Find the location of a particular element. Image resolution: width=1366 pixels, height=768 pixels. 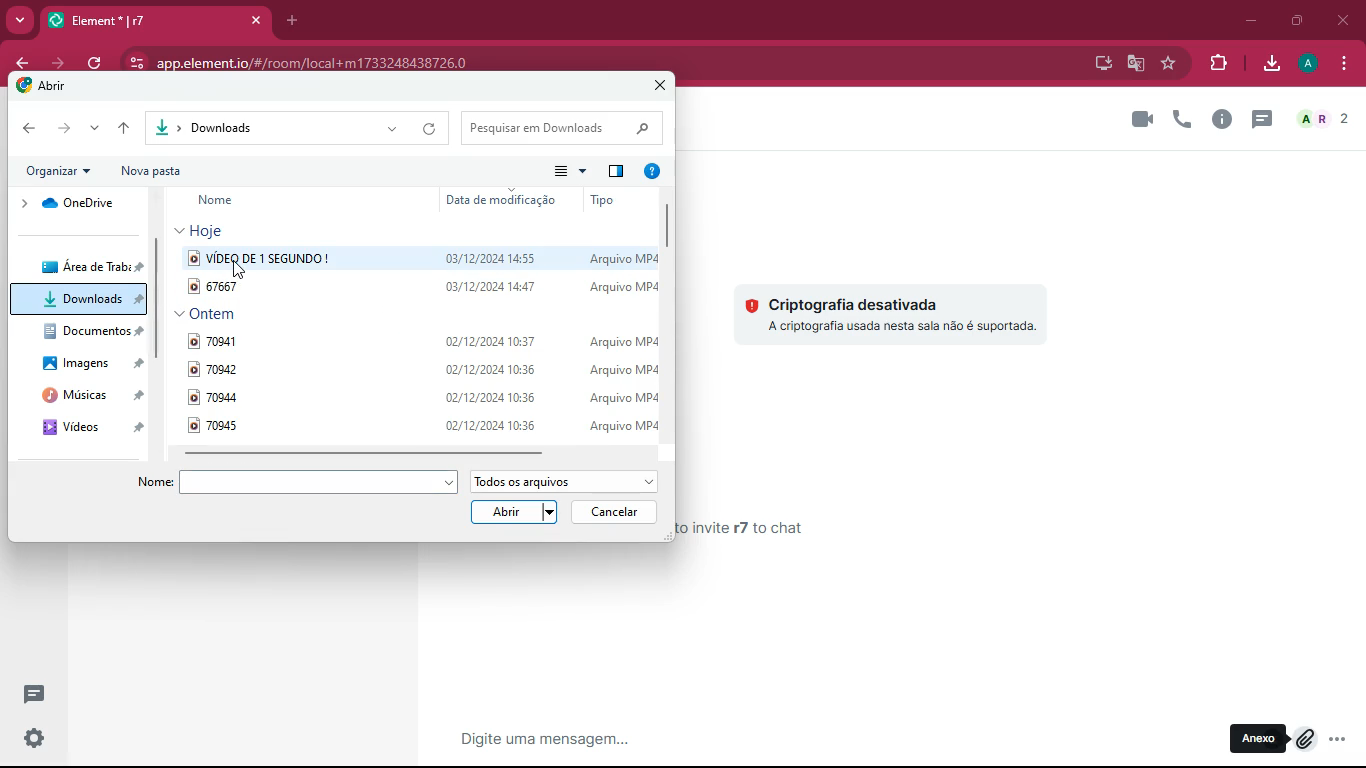

nova pasta is located at coordinates (148, 169).